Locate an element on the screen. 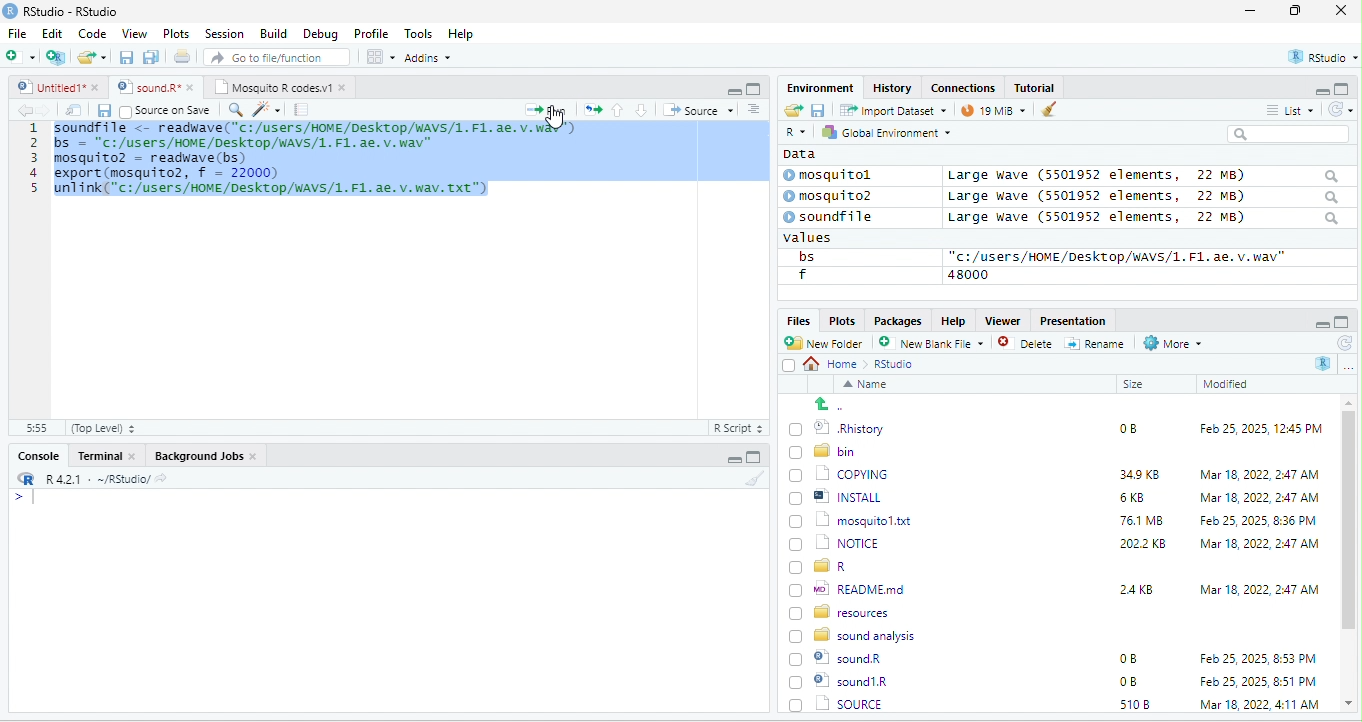 The height and width of the screenshot is (722, 1362). Presentation is located at coordinates (1071, 320).